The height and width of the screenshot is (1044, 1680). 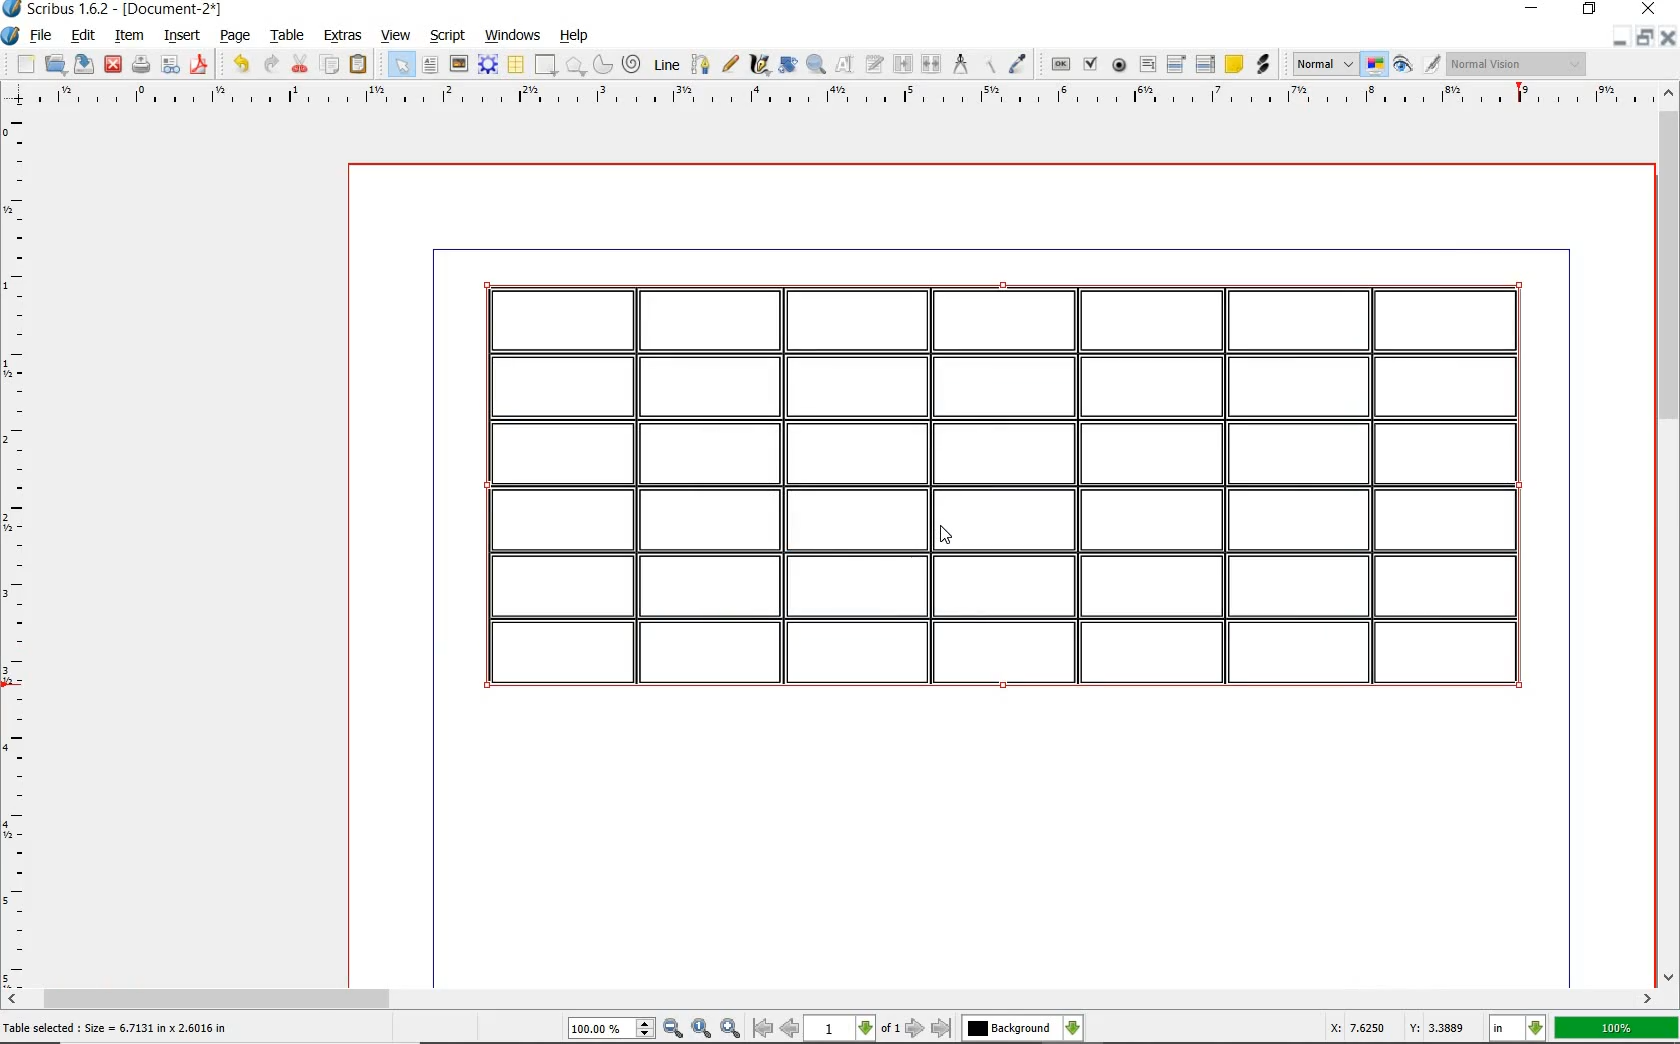 What do you see at coordinates (290, 37) in the screenshot?
I see `table` at bounding box center [290, 37].